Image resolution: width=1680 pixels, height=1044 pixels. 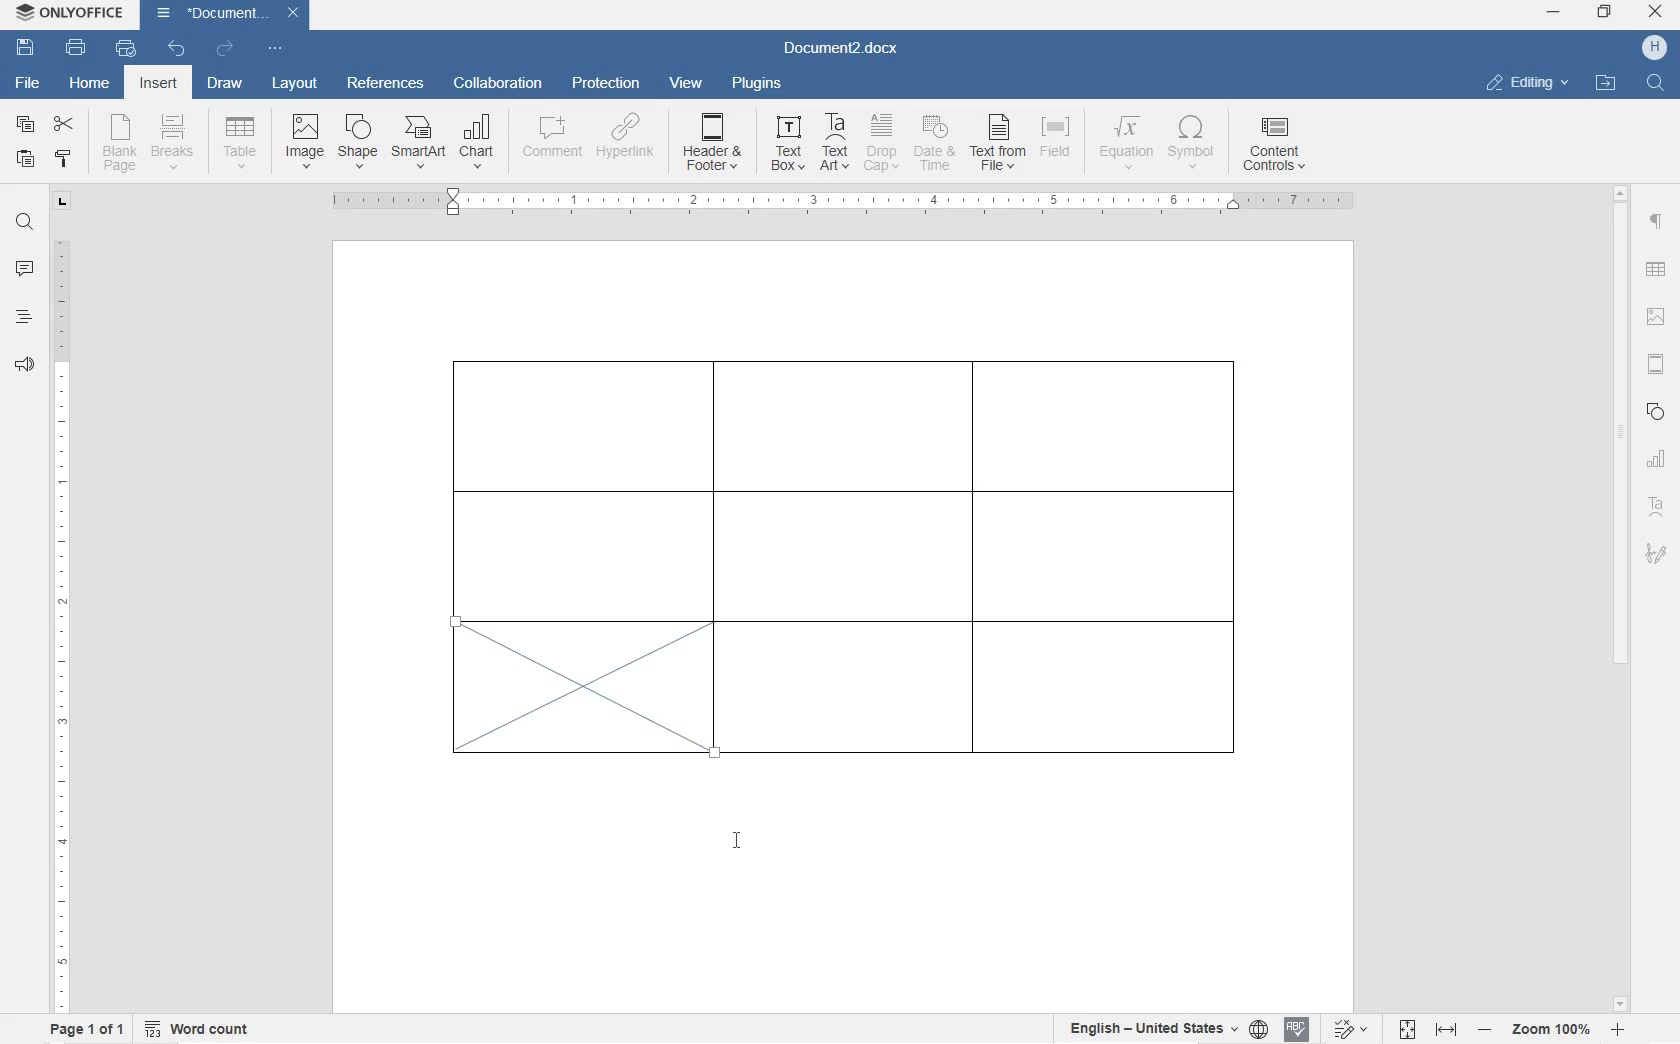 What do you see at coordinates (64, 159) in the screenshot?
I see `copy style` at bounding box center [64, 159].